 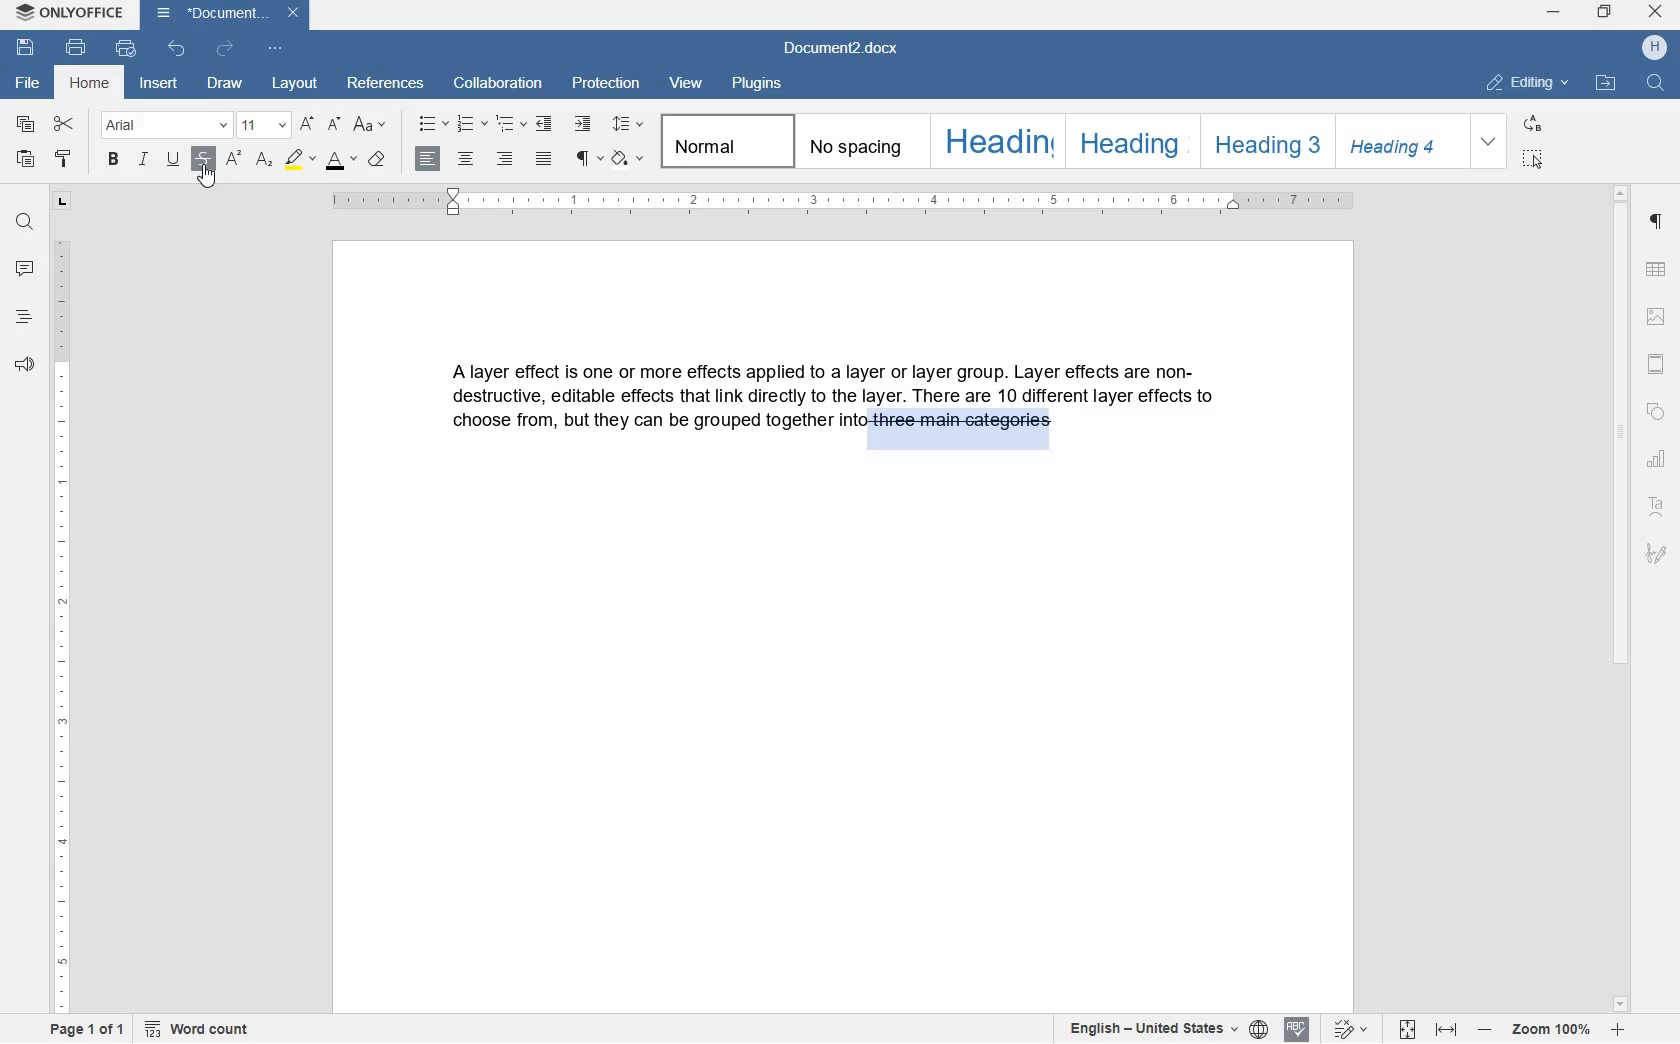 What do you see at coordinates (206, 157) in the screenshot?
I see `strike through` at bounding box center [206, 157].